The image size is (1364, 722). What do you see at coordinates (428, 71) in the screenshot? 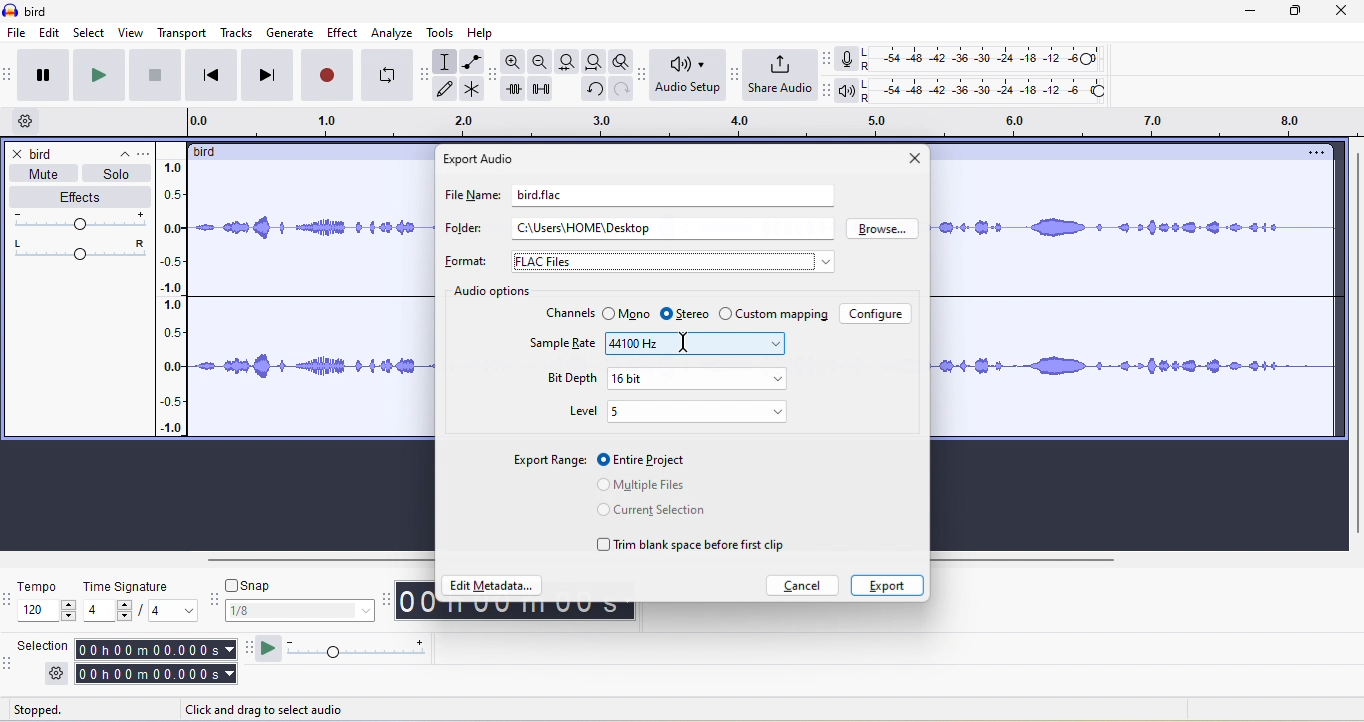
I see `audacity tools toolbar` at bounding box center [428, 71].